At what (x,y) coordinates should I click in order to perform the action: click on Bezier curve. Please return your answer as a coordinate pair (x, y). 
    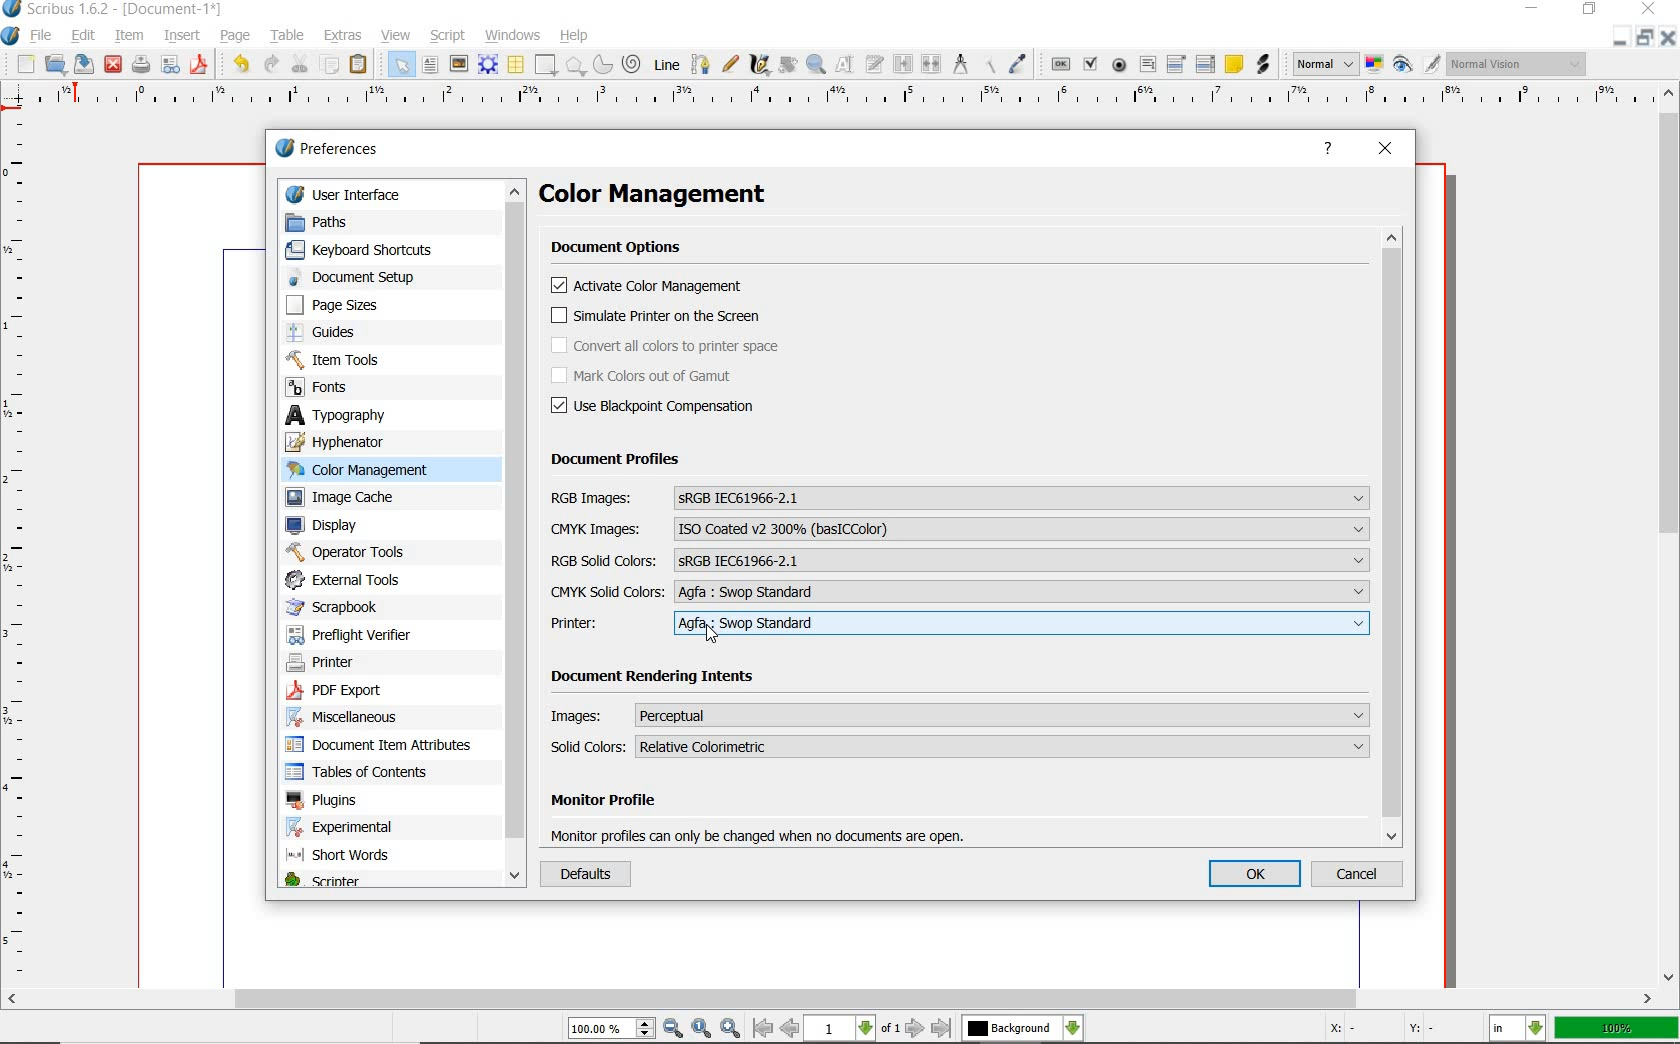
    Looking at the image, I should click on (700, 63).